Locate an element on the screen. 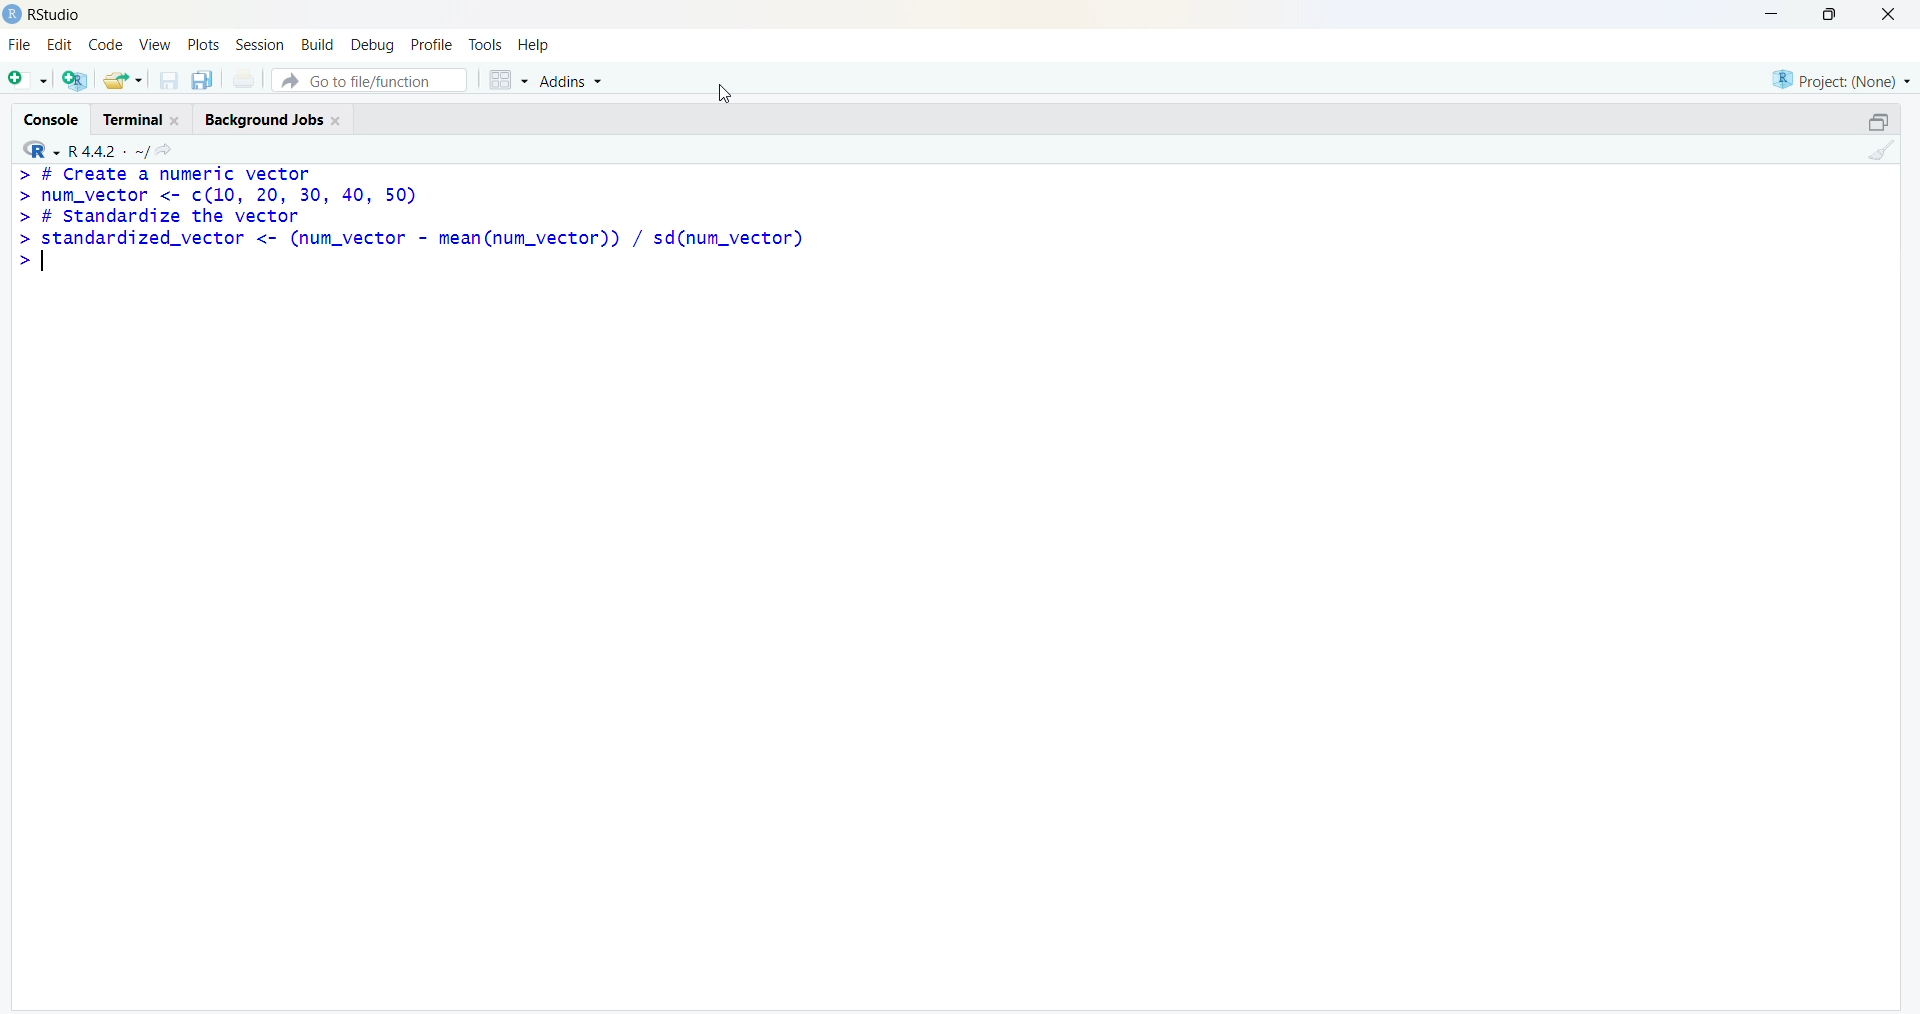  share icon is located at coordinates (164, 150).